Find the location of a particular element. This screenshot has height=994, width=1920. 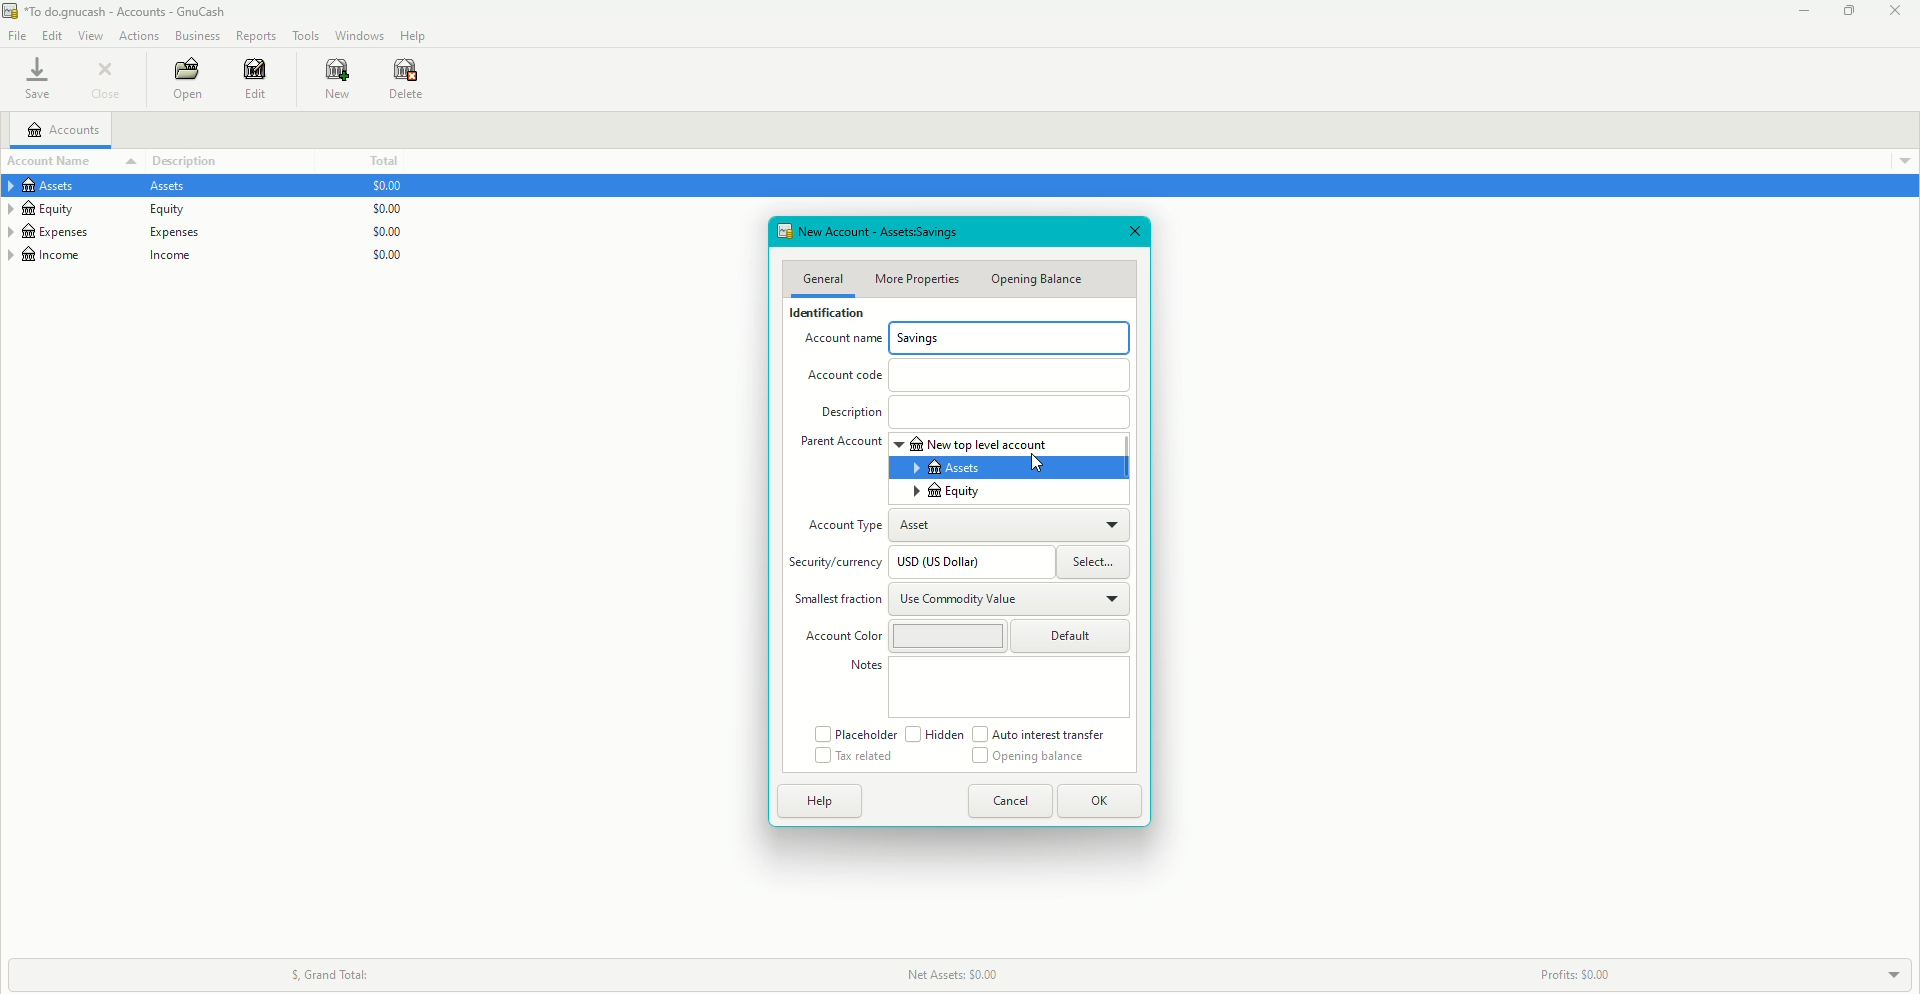

Assets is located at coordinates (106, 188).